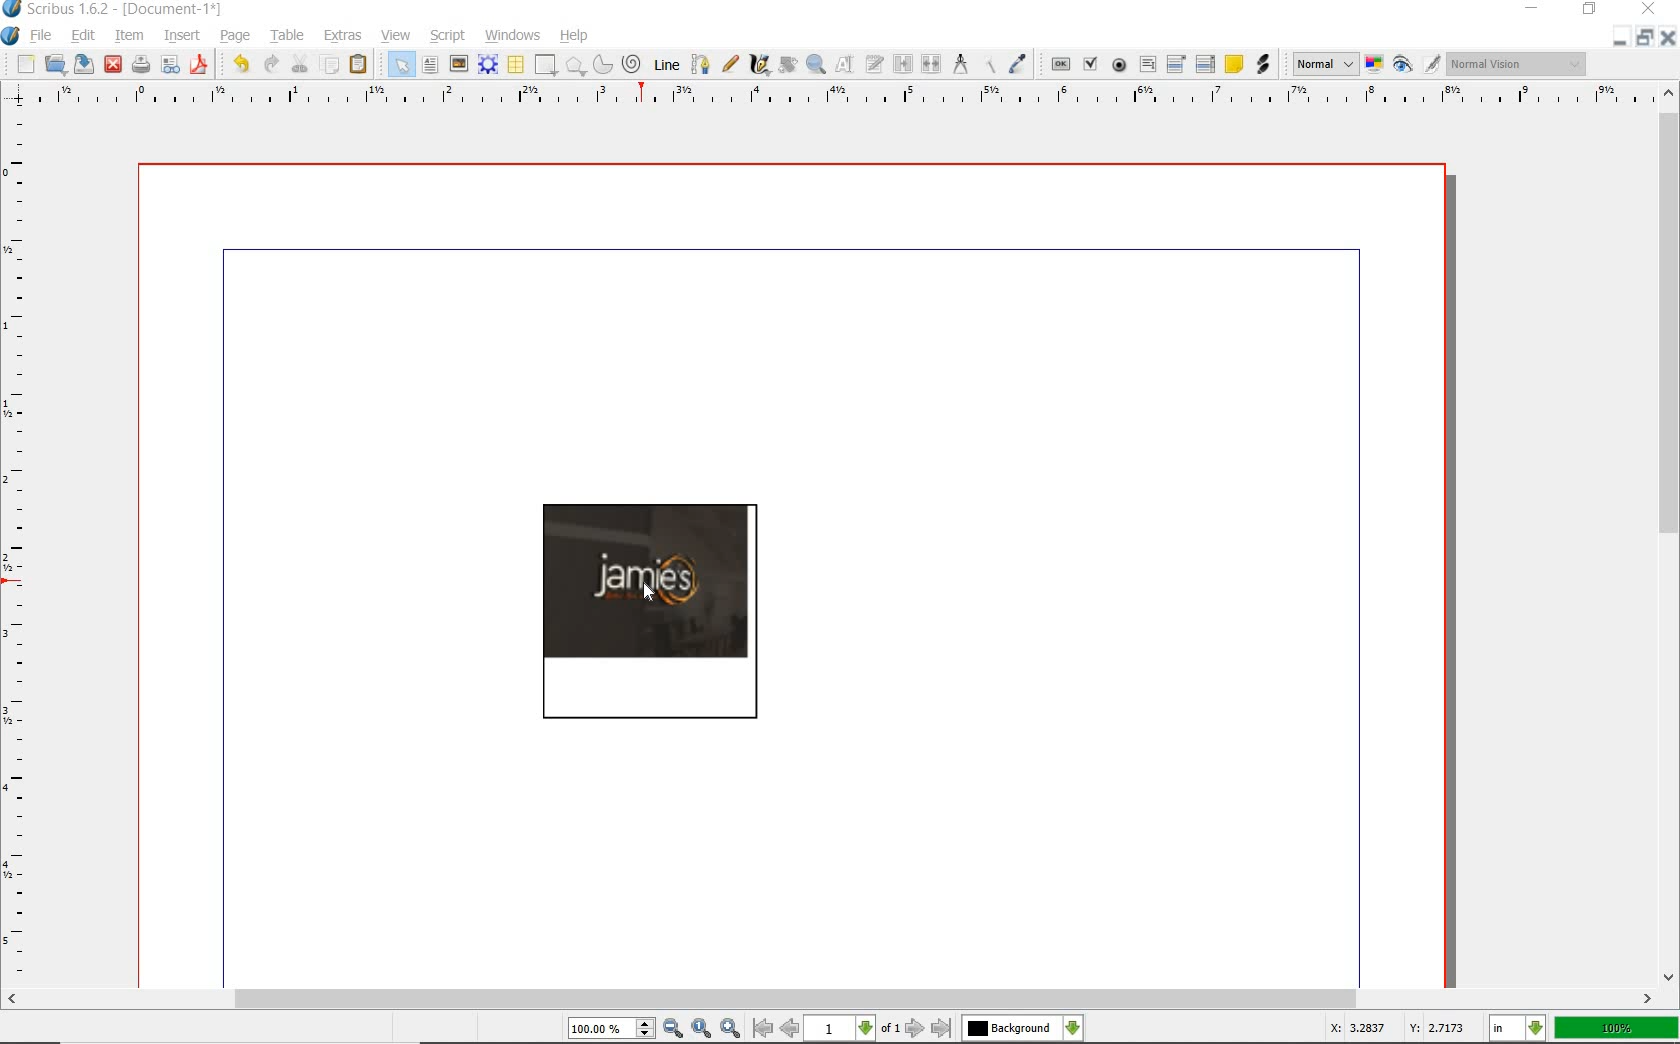 This screenshot has height=1044, width=1680. Describe the element at coordinates (904, 63) in the screenshot. I see `link text frames` at that location.